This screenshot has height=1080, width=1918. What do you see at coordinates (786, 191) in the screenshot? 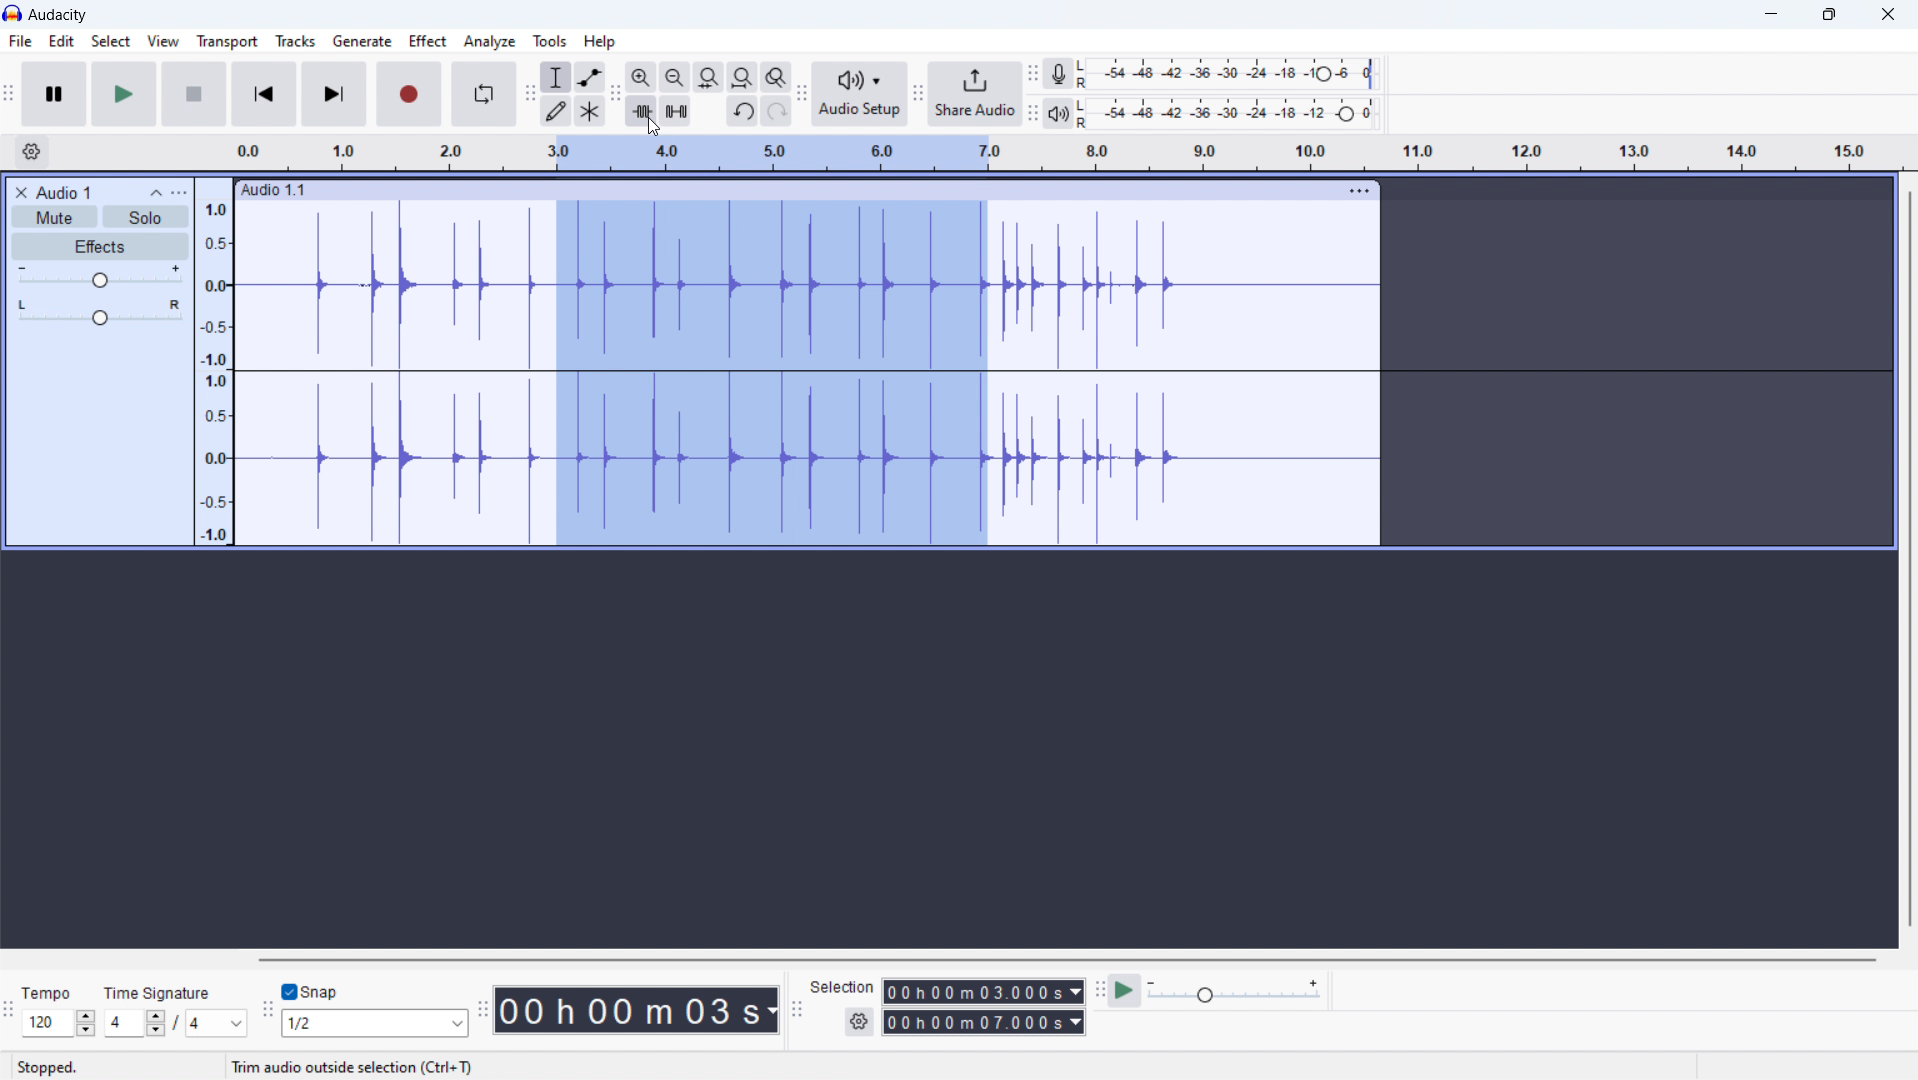
I see `hold to move` at bounding box center [786, 191].